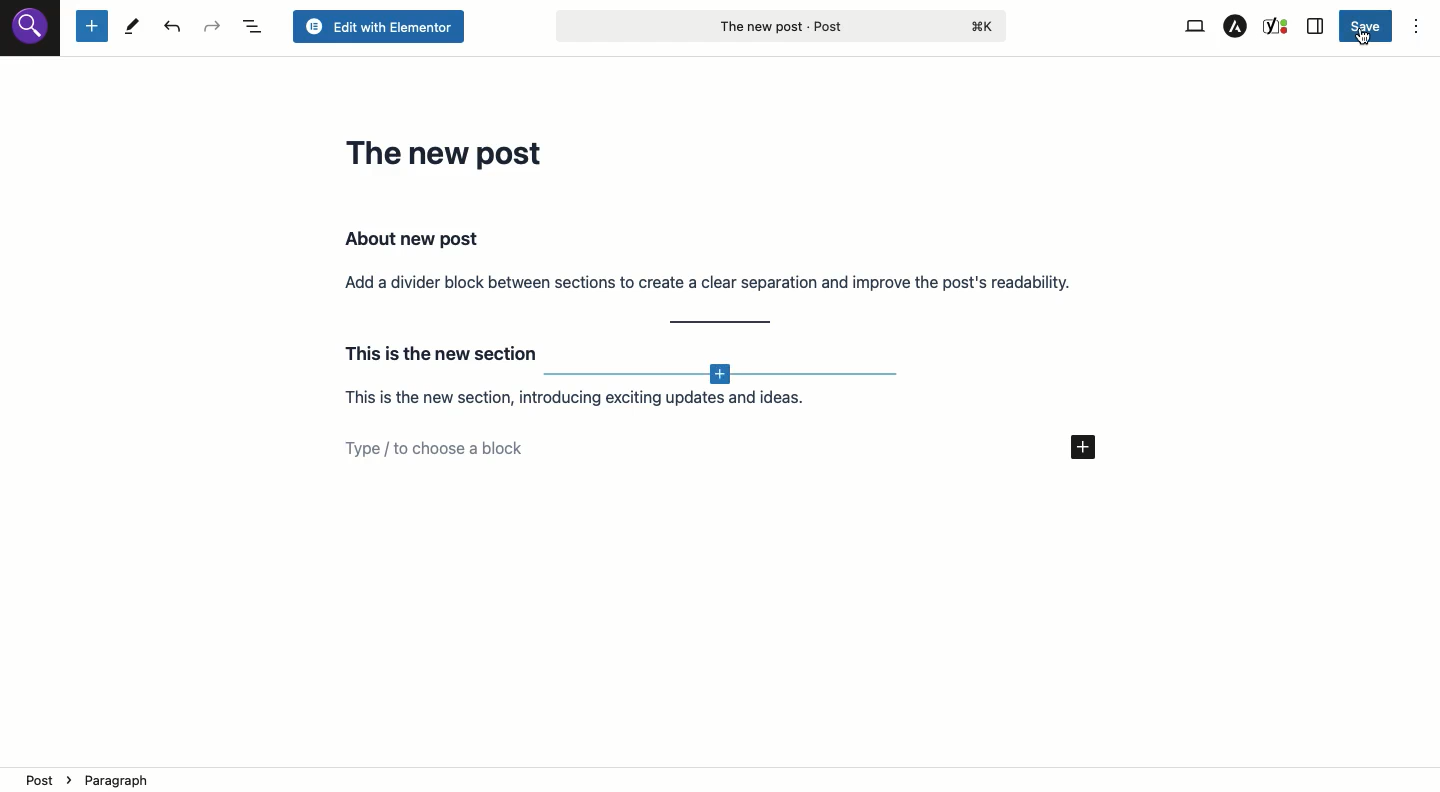 The height and width of the screenshot is (792, 1440). I want to click on Post, so click(780, 25).